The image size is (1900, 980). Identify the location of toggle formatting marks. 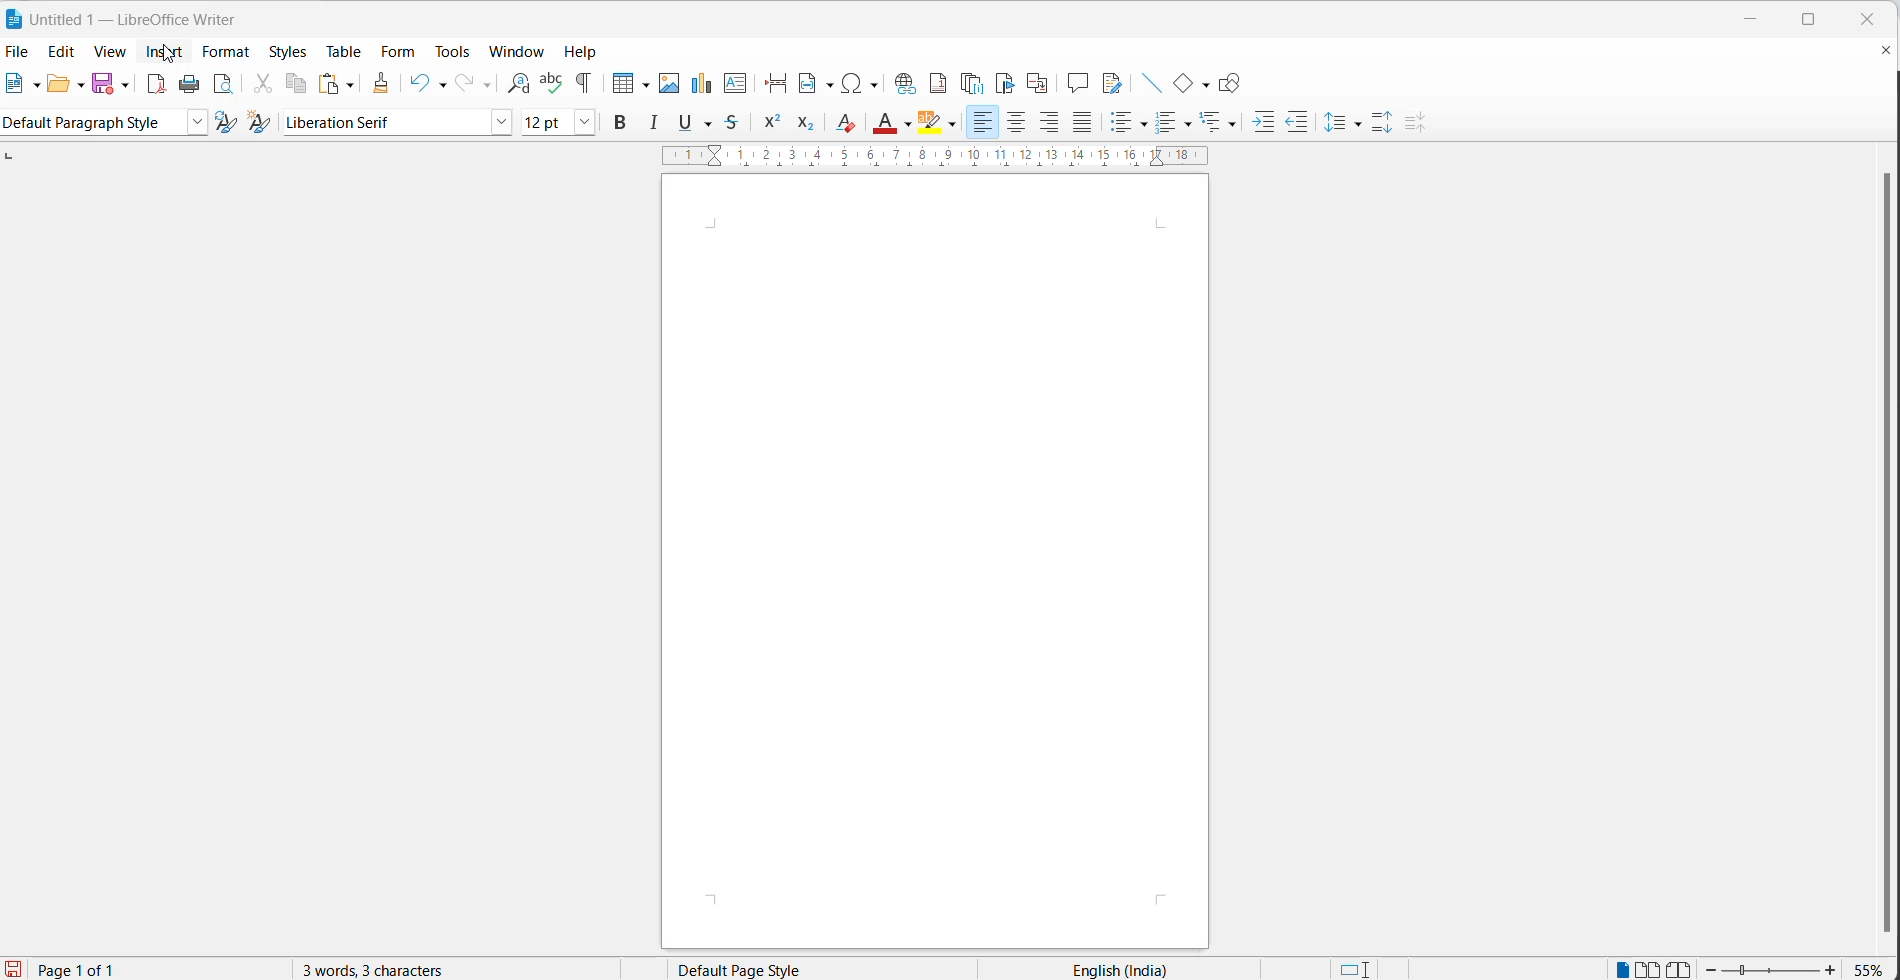
(580, 84).